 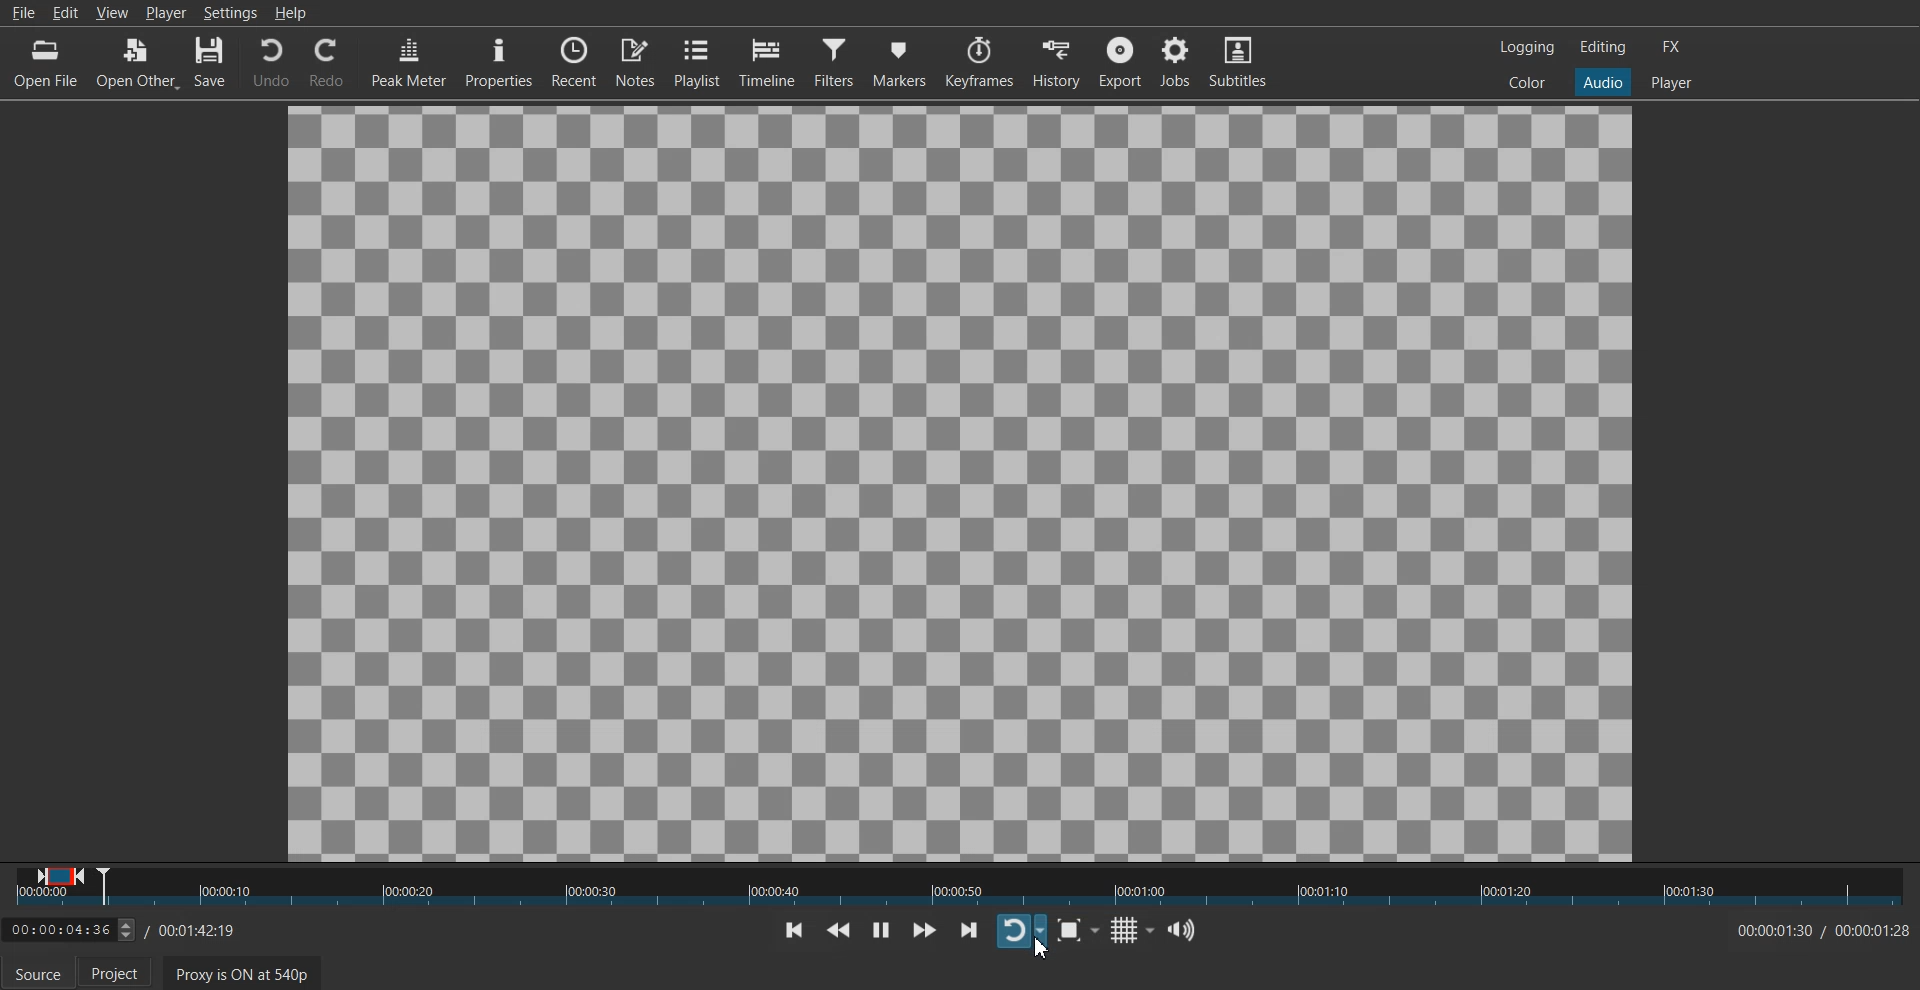 I want to click on Toggle Zoom, so click(x=1077, y=931).